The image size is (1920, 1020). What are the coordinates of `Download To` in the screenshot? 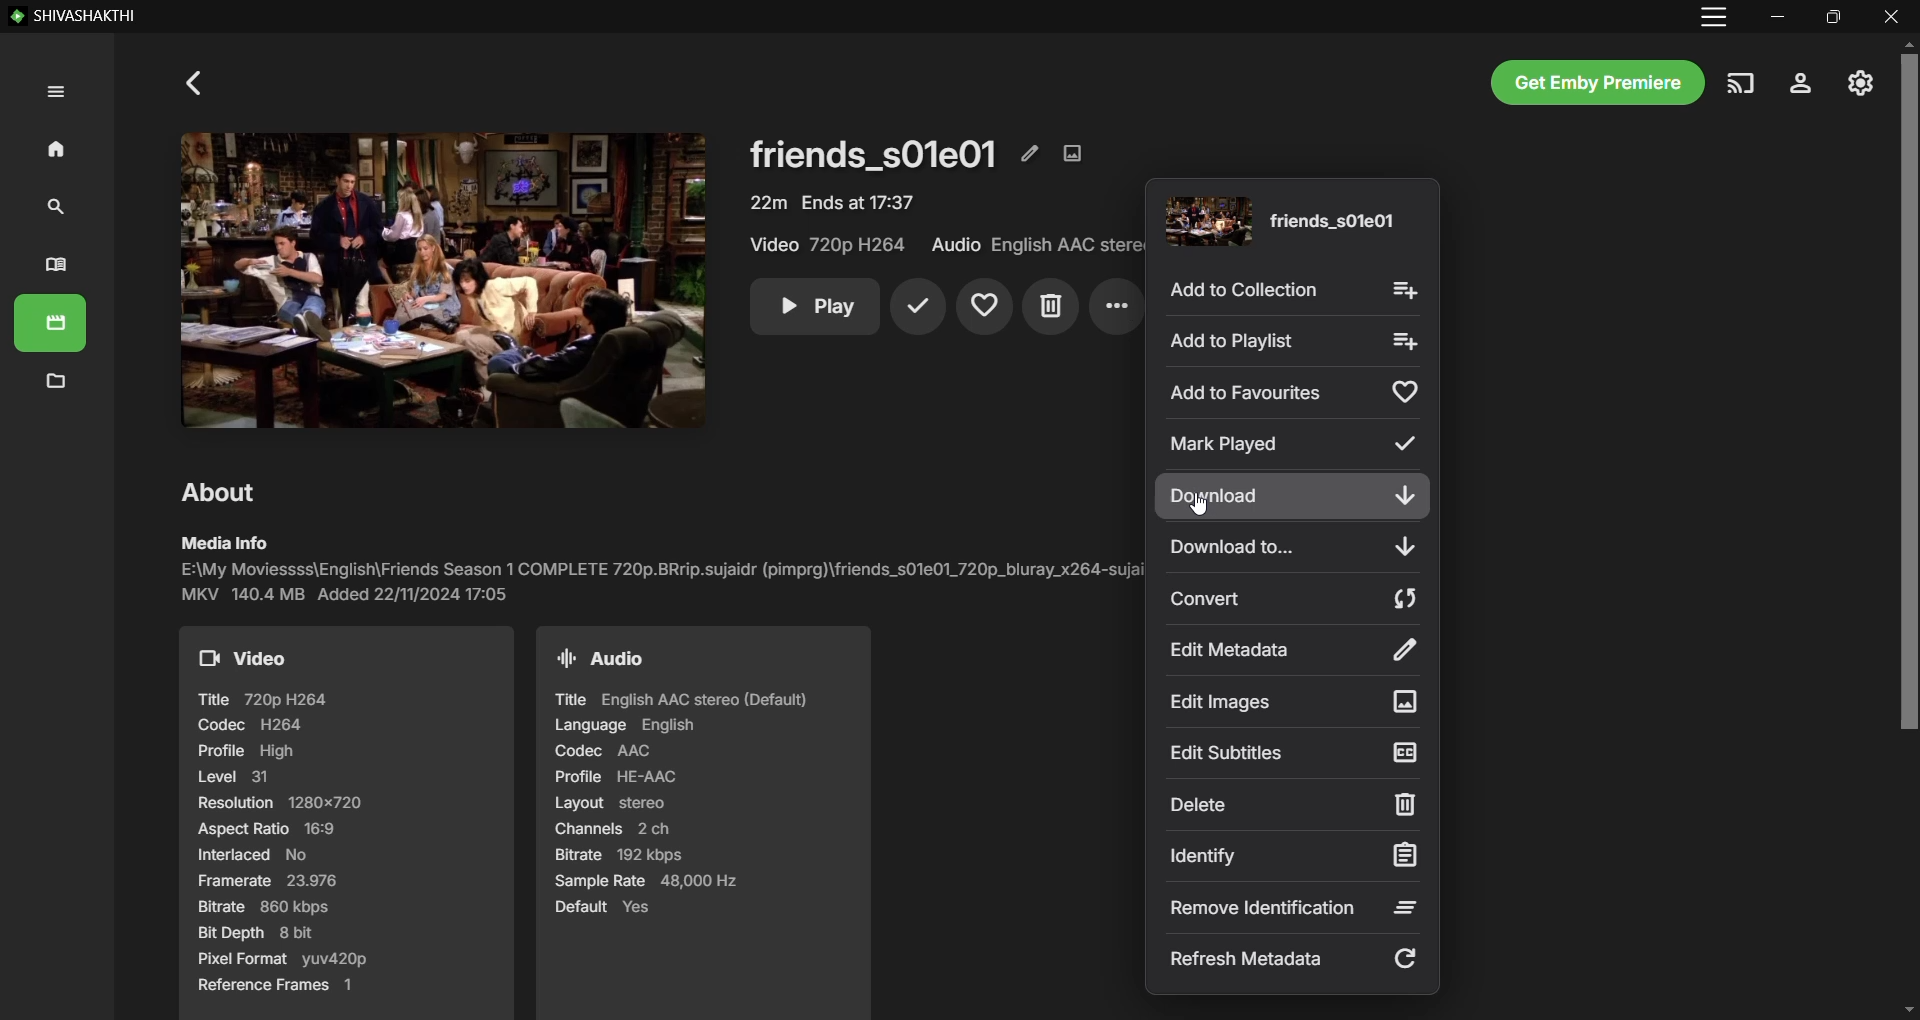 It's located at (1287, 548).